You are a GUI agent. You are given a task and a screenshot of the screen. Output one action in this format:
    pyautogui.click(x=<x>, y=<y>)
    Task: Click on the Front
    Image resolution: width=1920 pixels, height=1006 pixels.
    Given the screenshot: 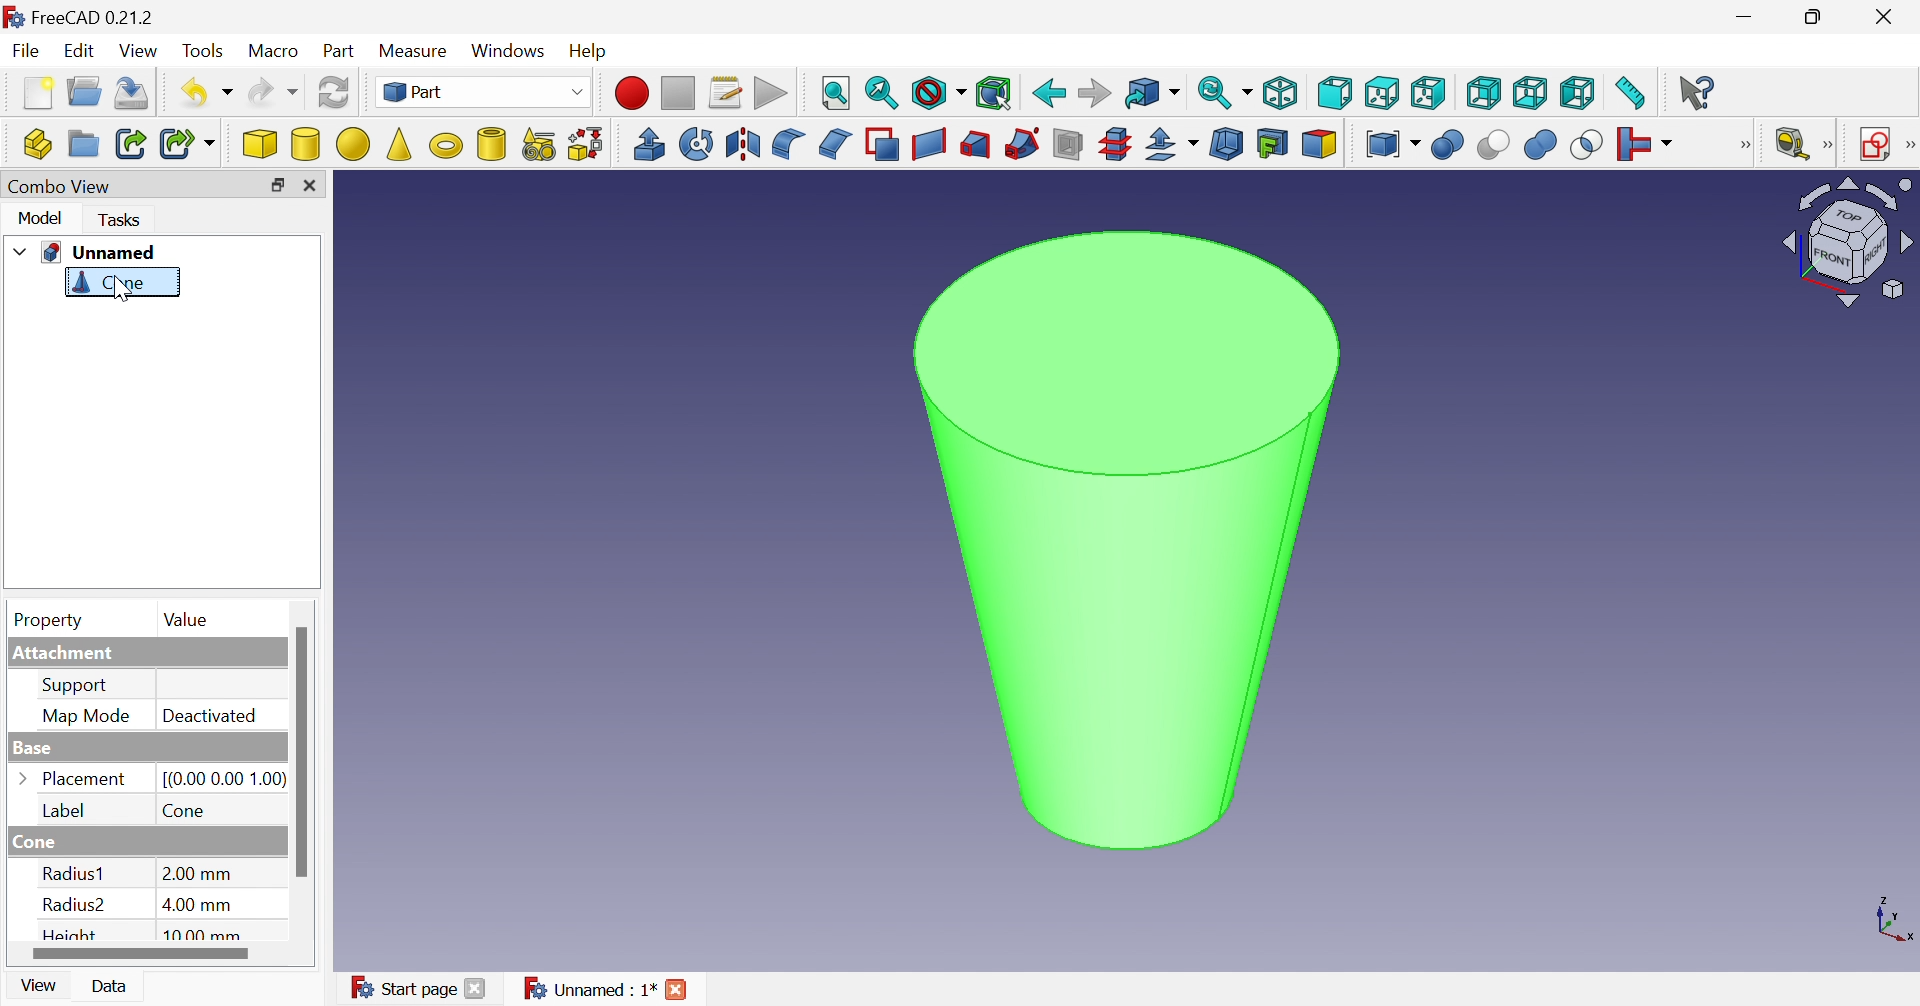 What is the action you would take?
    pyautogui.click(x=1334, y=92)
    